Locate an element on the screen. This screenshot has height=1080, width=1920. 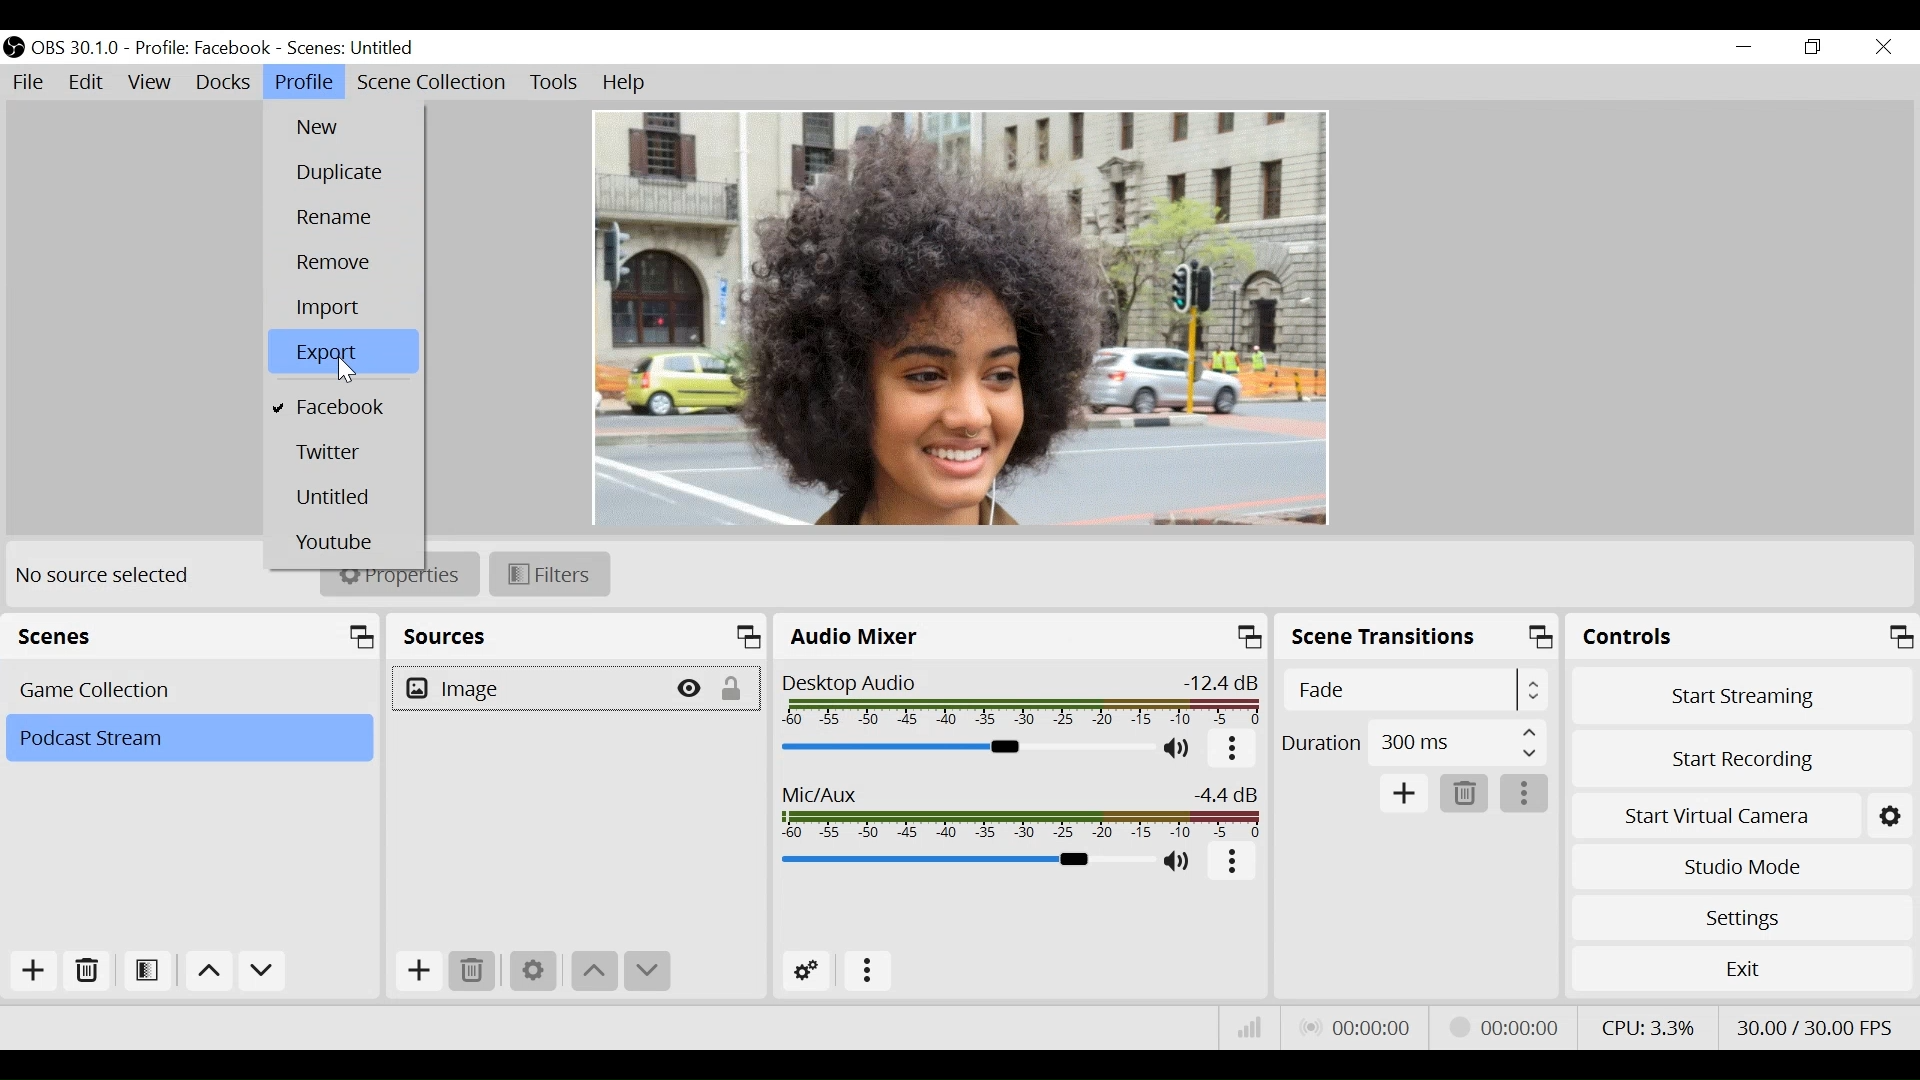
Filters is located at coordinates (550, 574).